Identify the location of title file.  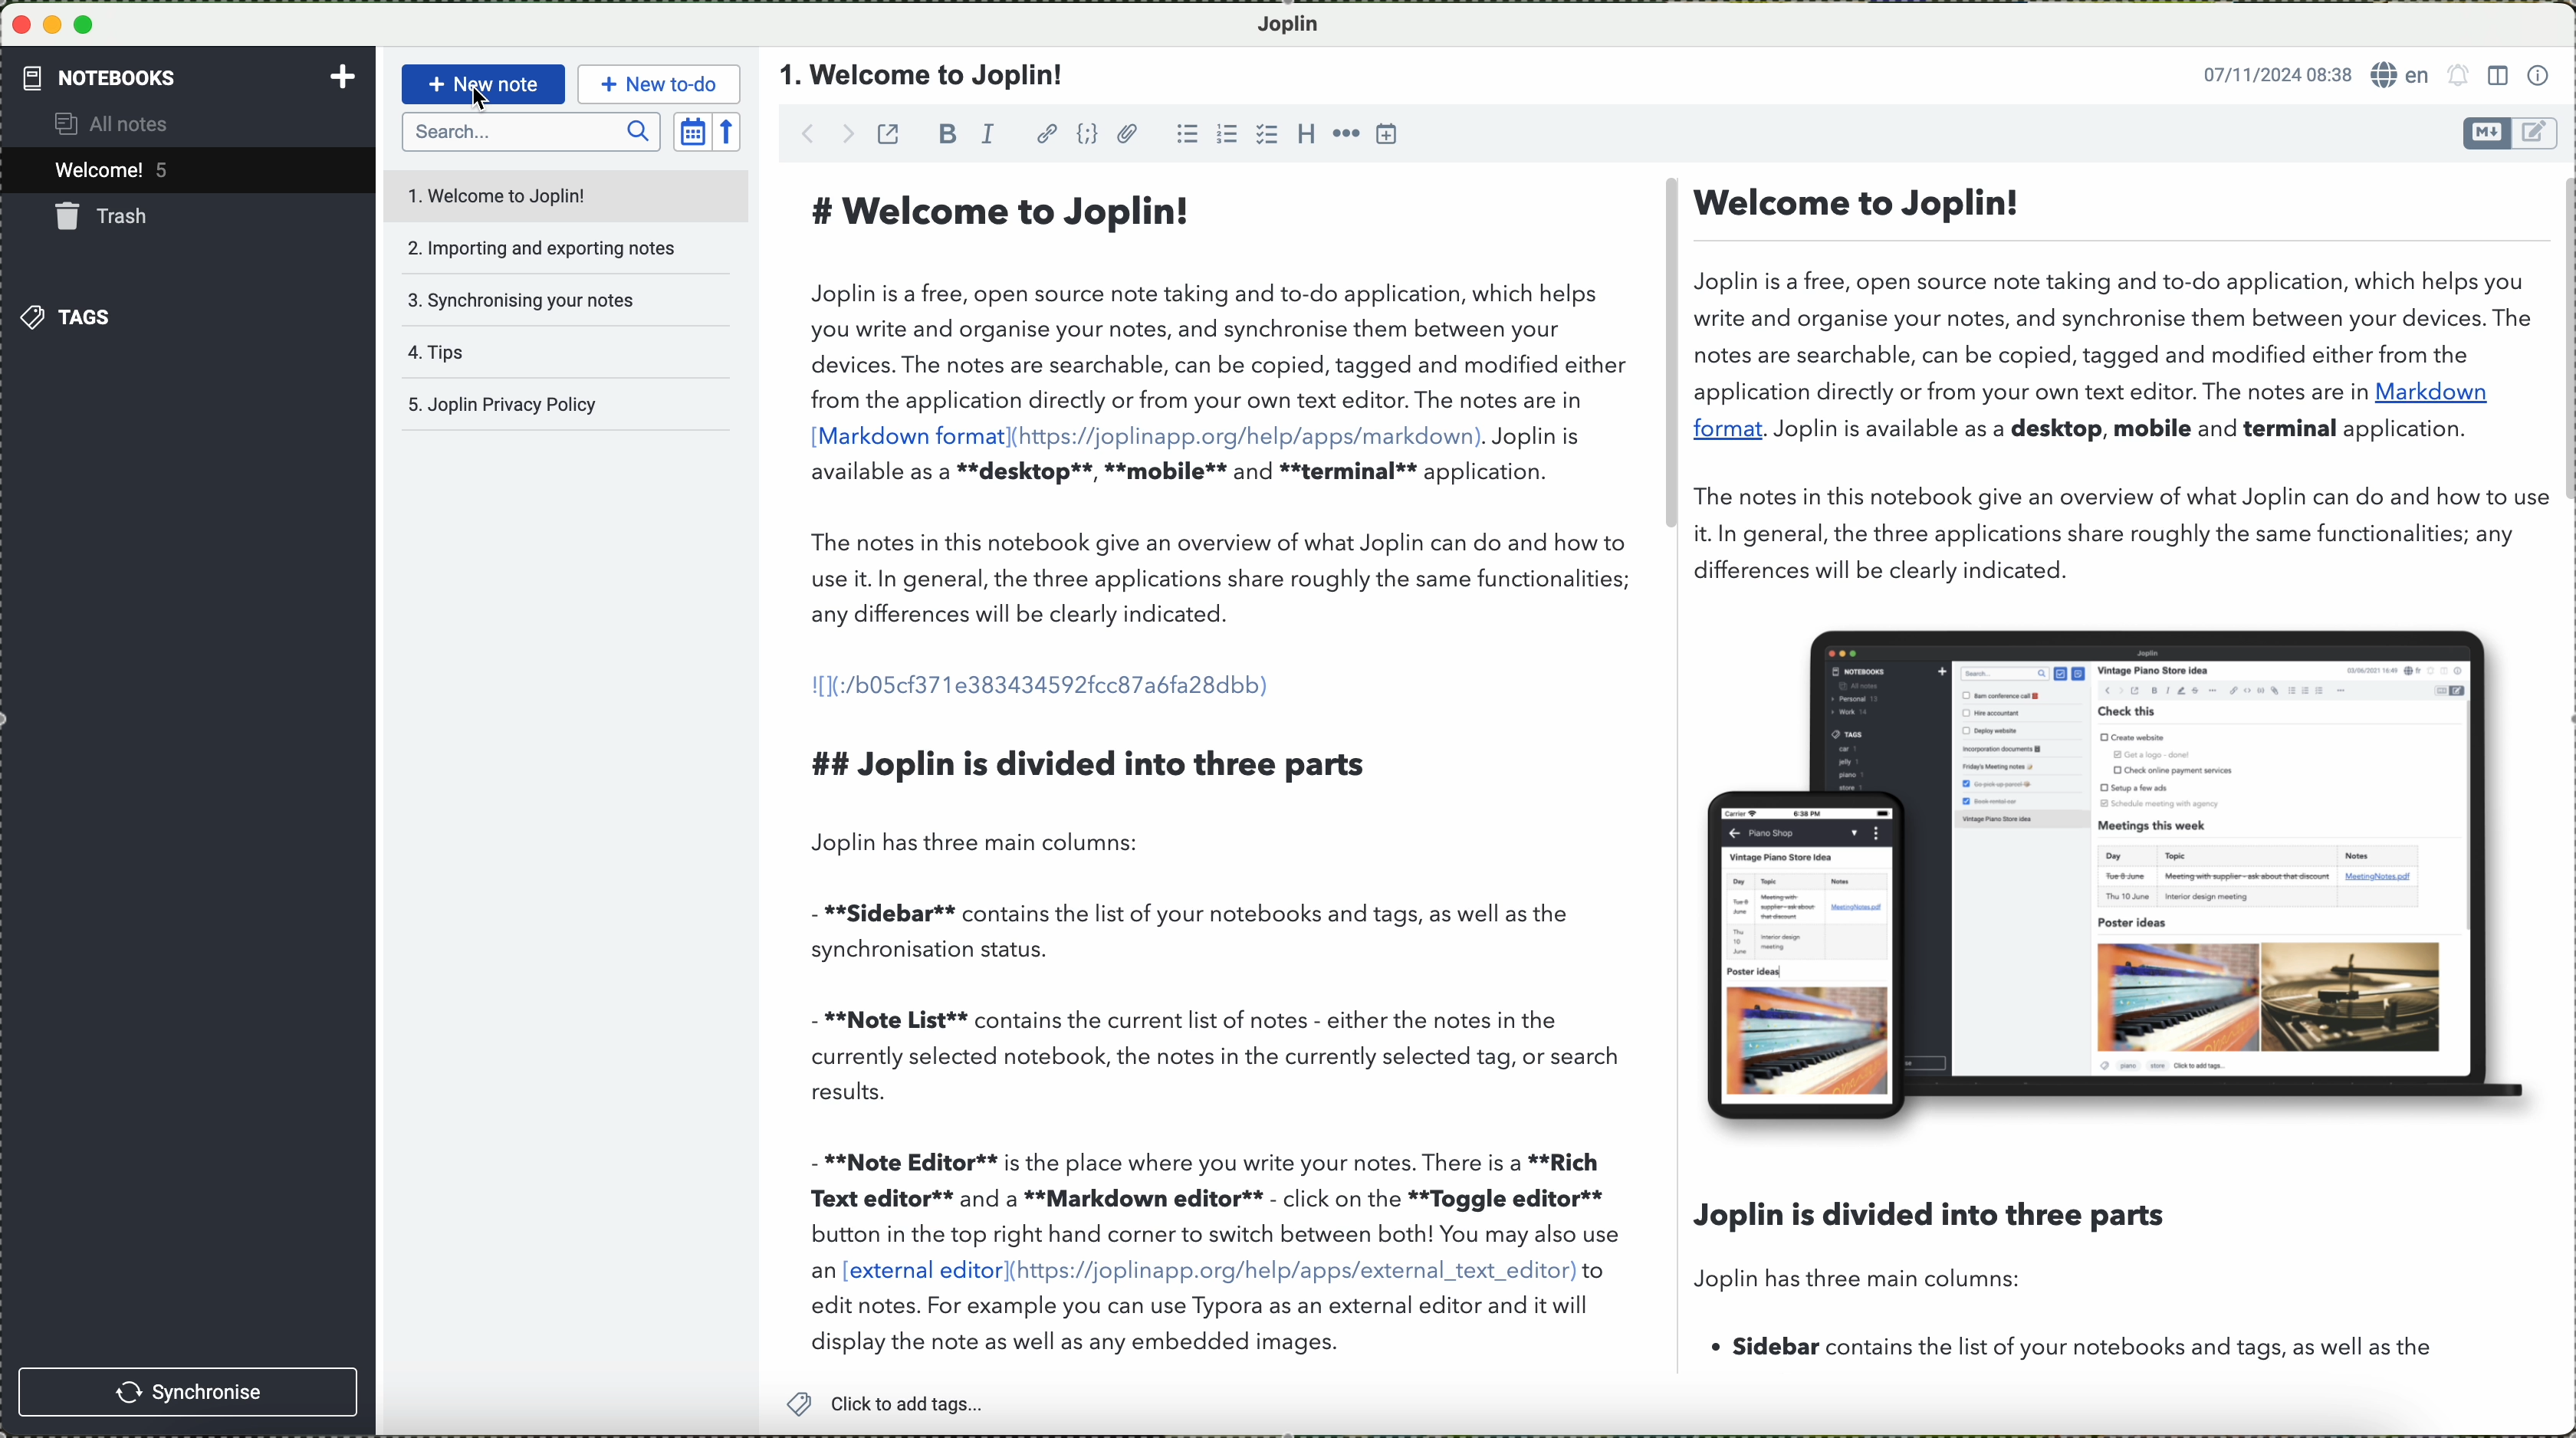
(926, 76).